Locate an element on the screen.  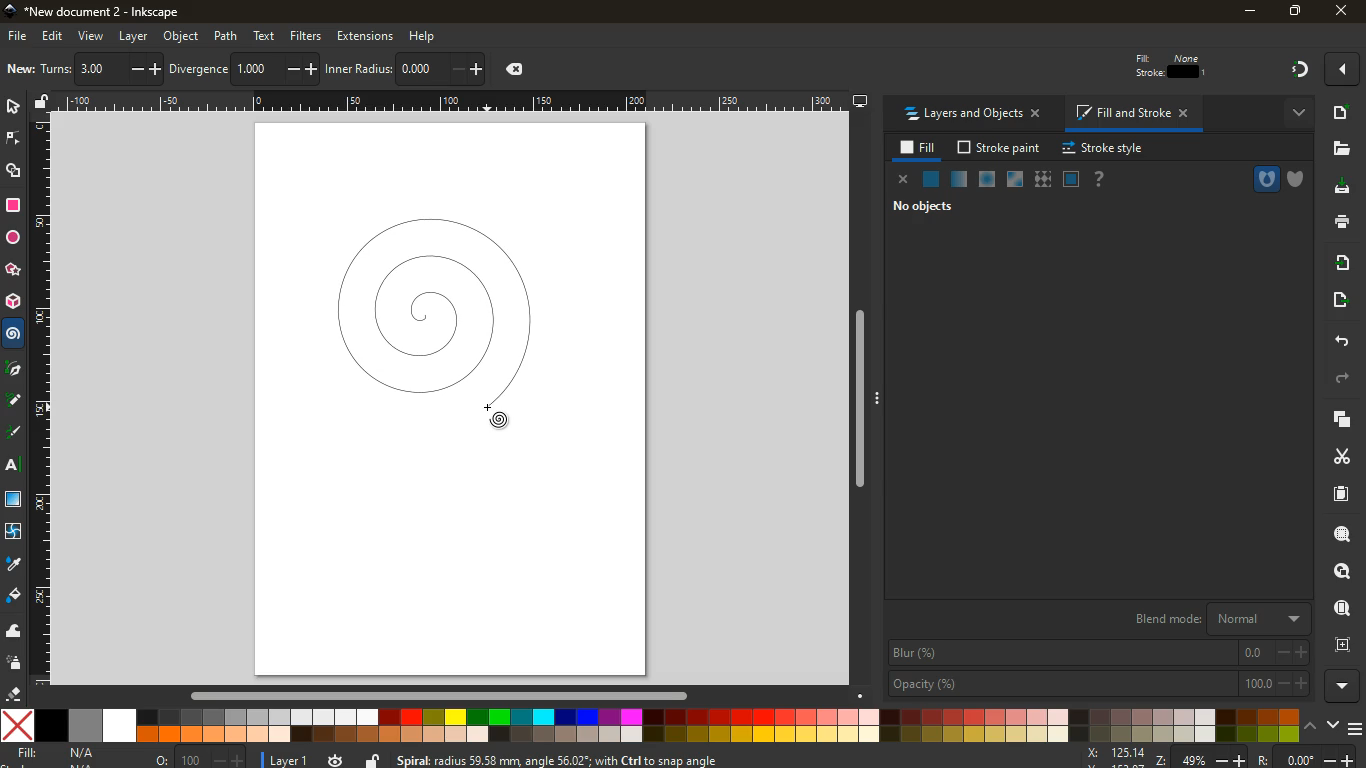
look is located at coordinates (1337, 573).